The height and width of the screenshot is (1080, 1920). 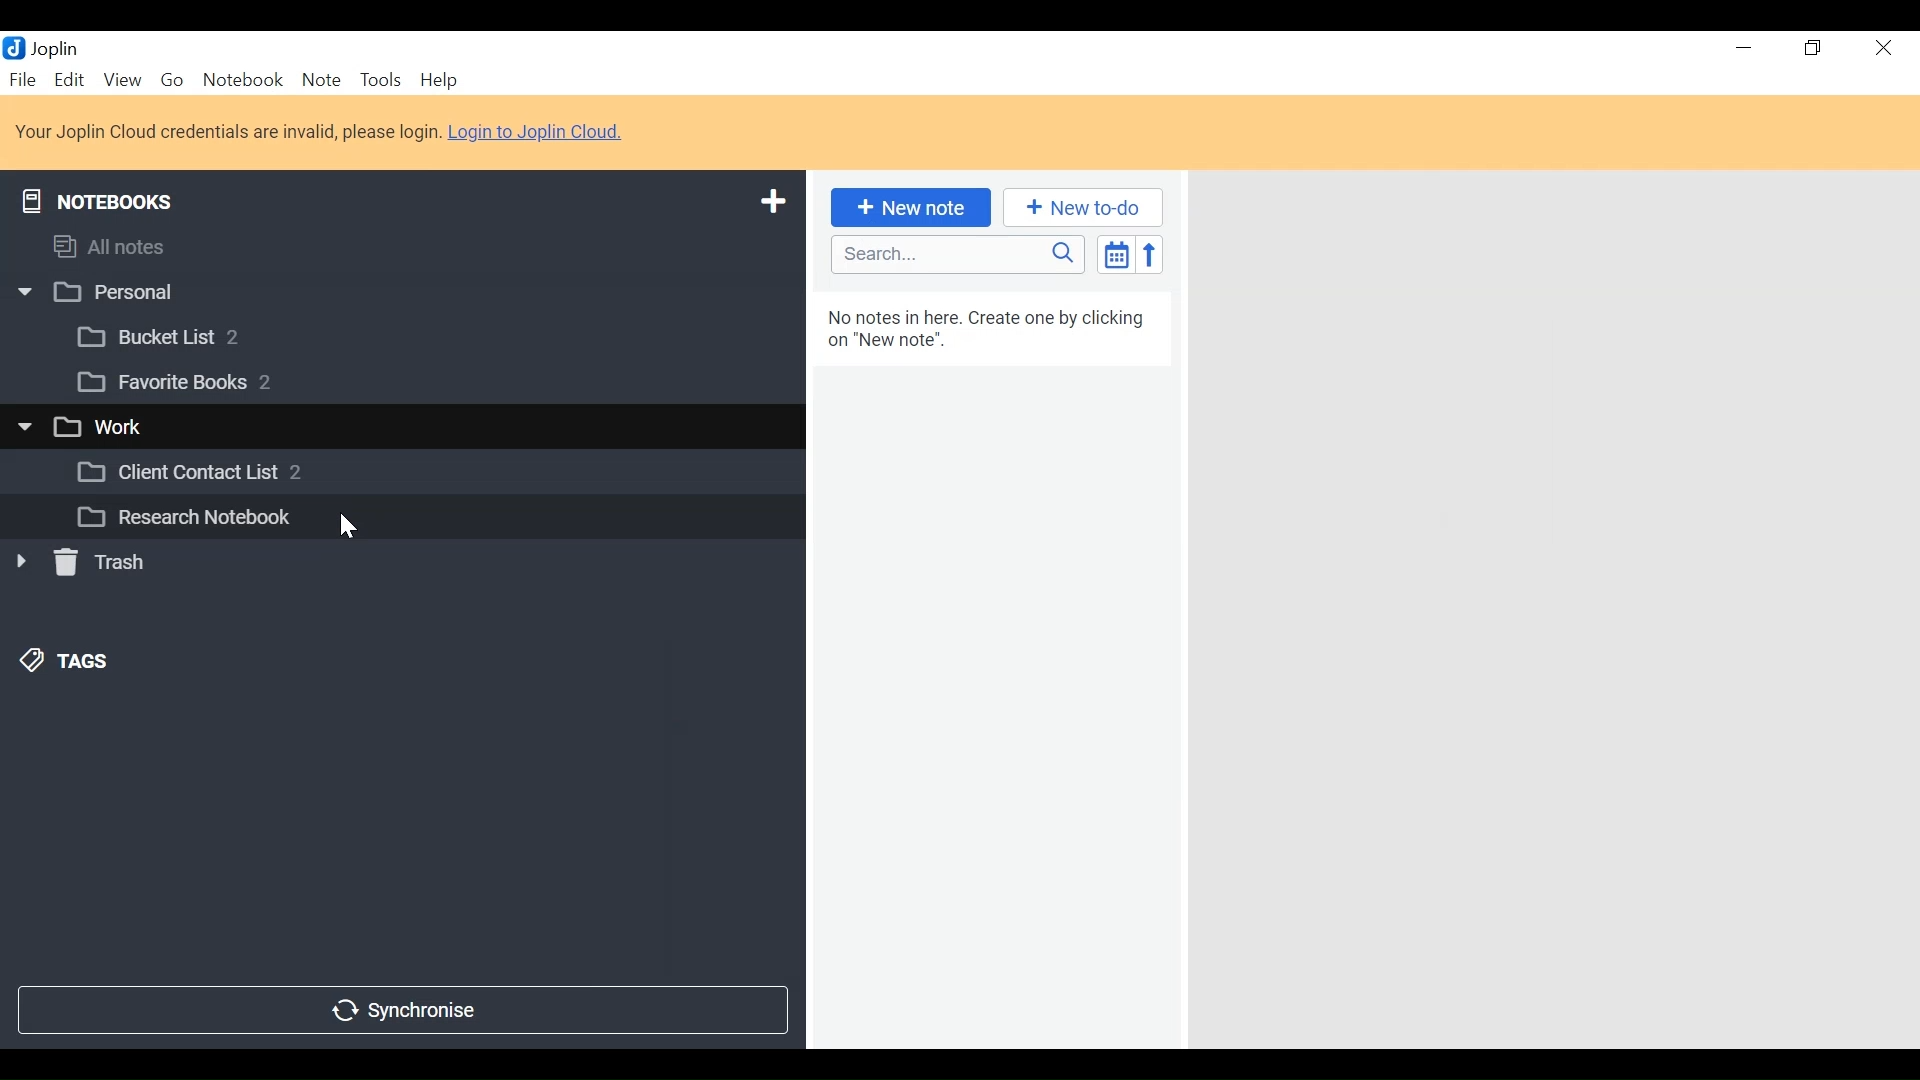 What do you see at coordinates (245, 79) in the screenshot?
I see `Notebook` at bounding box center [245, 79].